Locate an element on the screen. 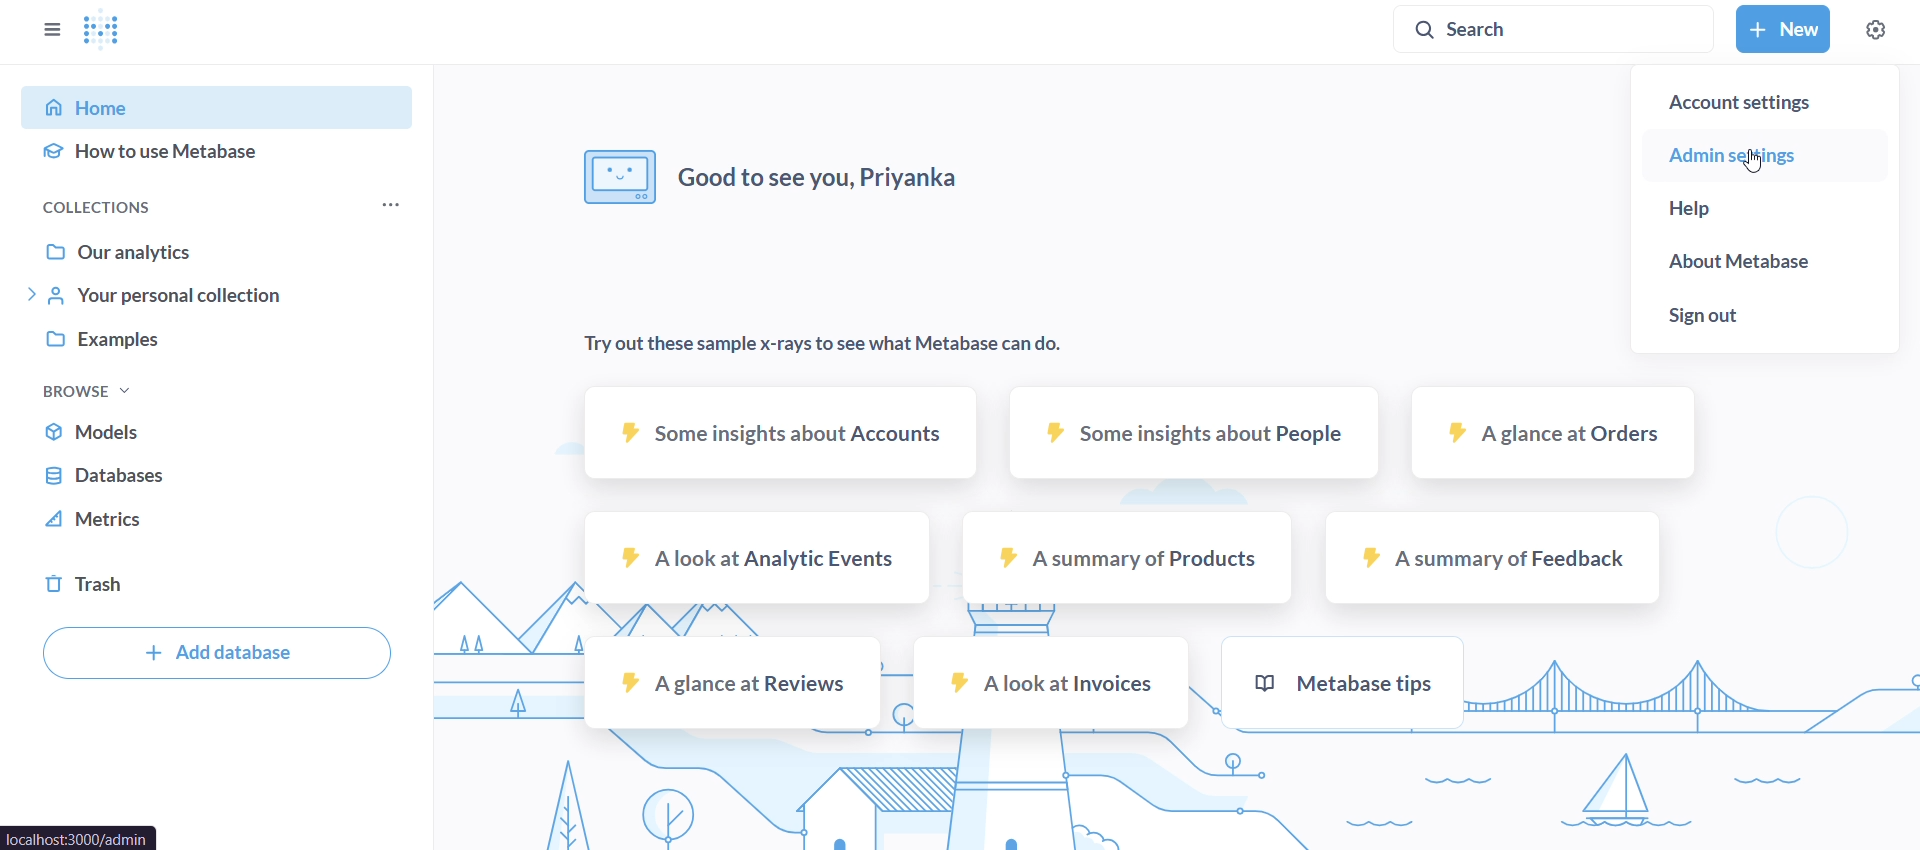 This screenshot has width=1920, height=850. new is located at coordinates (1782, 28).